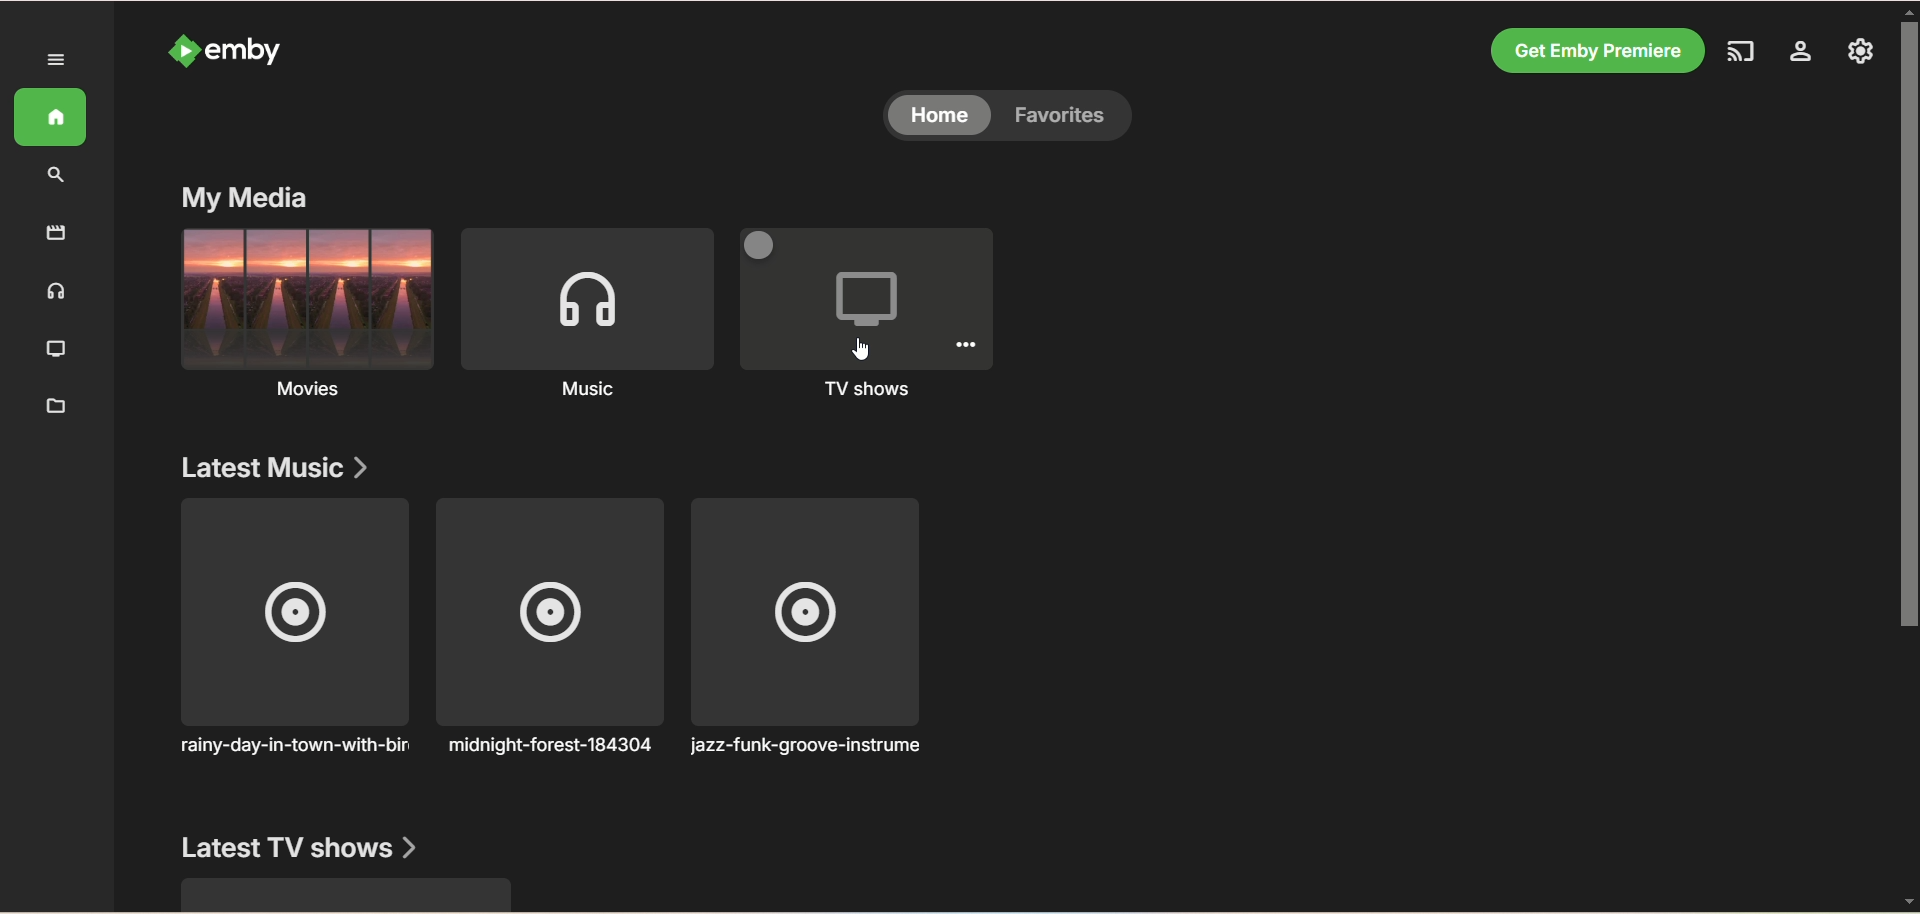 The height and width of the screenshot is (914, 1920). What do you see at coordinates (1748, 54) in the screenshot?
I see `play on another device` at bounding box center [1748, 54].